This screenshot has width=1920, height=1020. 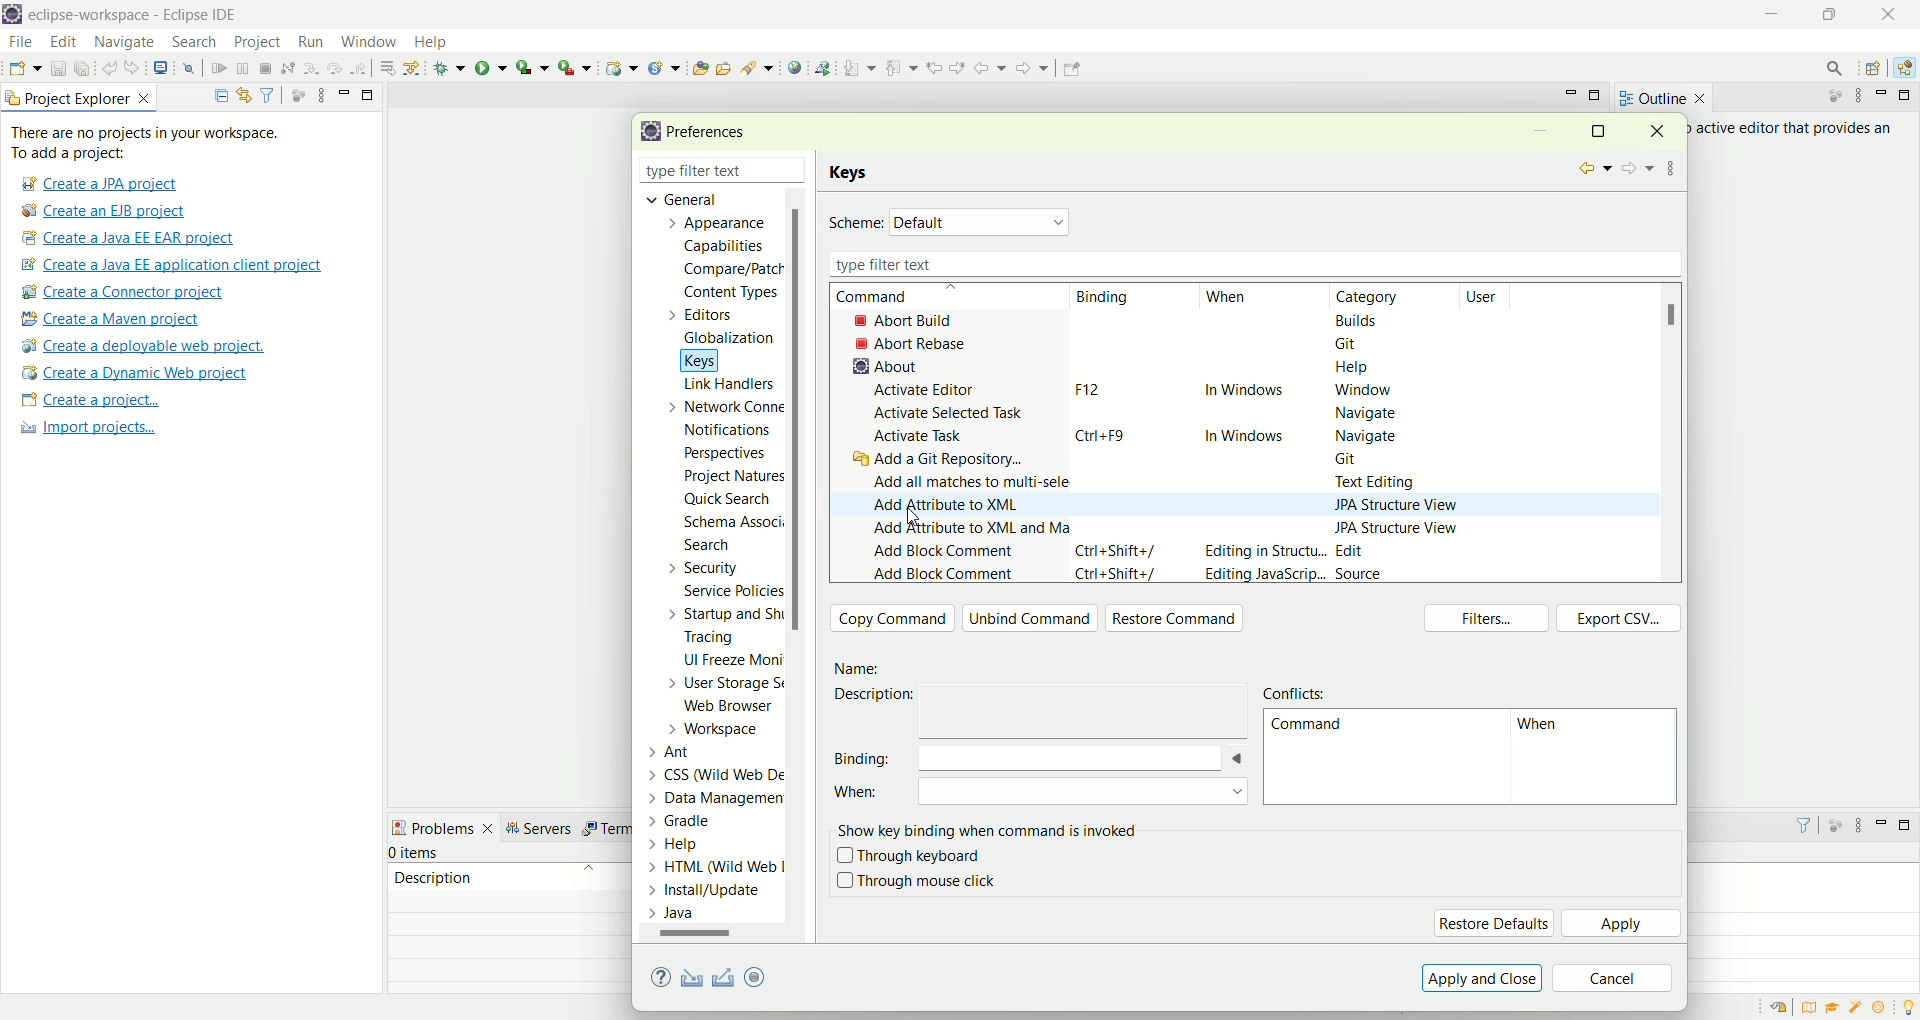 What do you see at coordinates (669, 68) in the screenshot?
I see `create a new Java servlet` at bounding box center [669, 68].